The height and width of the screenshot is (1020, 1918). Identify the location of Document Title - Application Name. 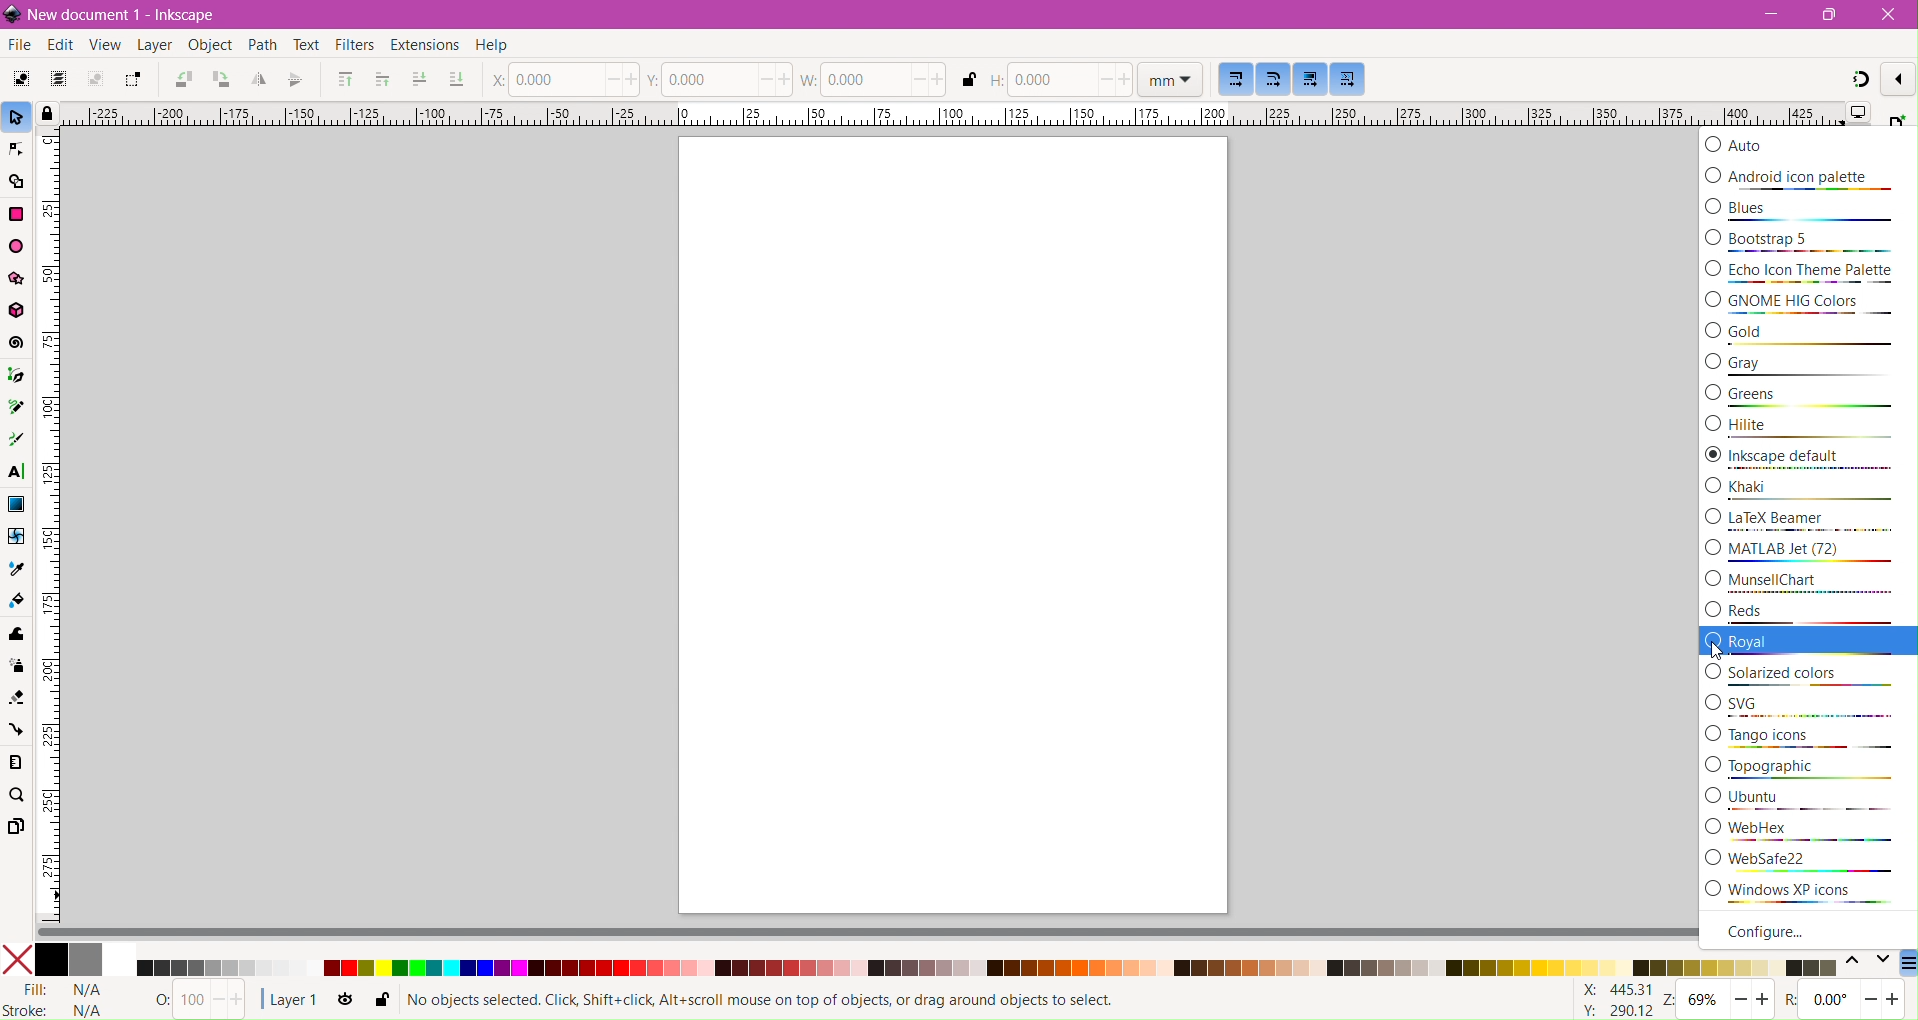
(128, 15).